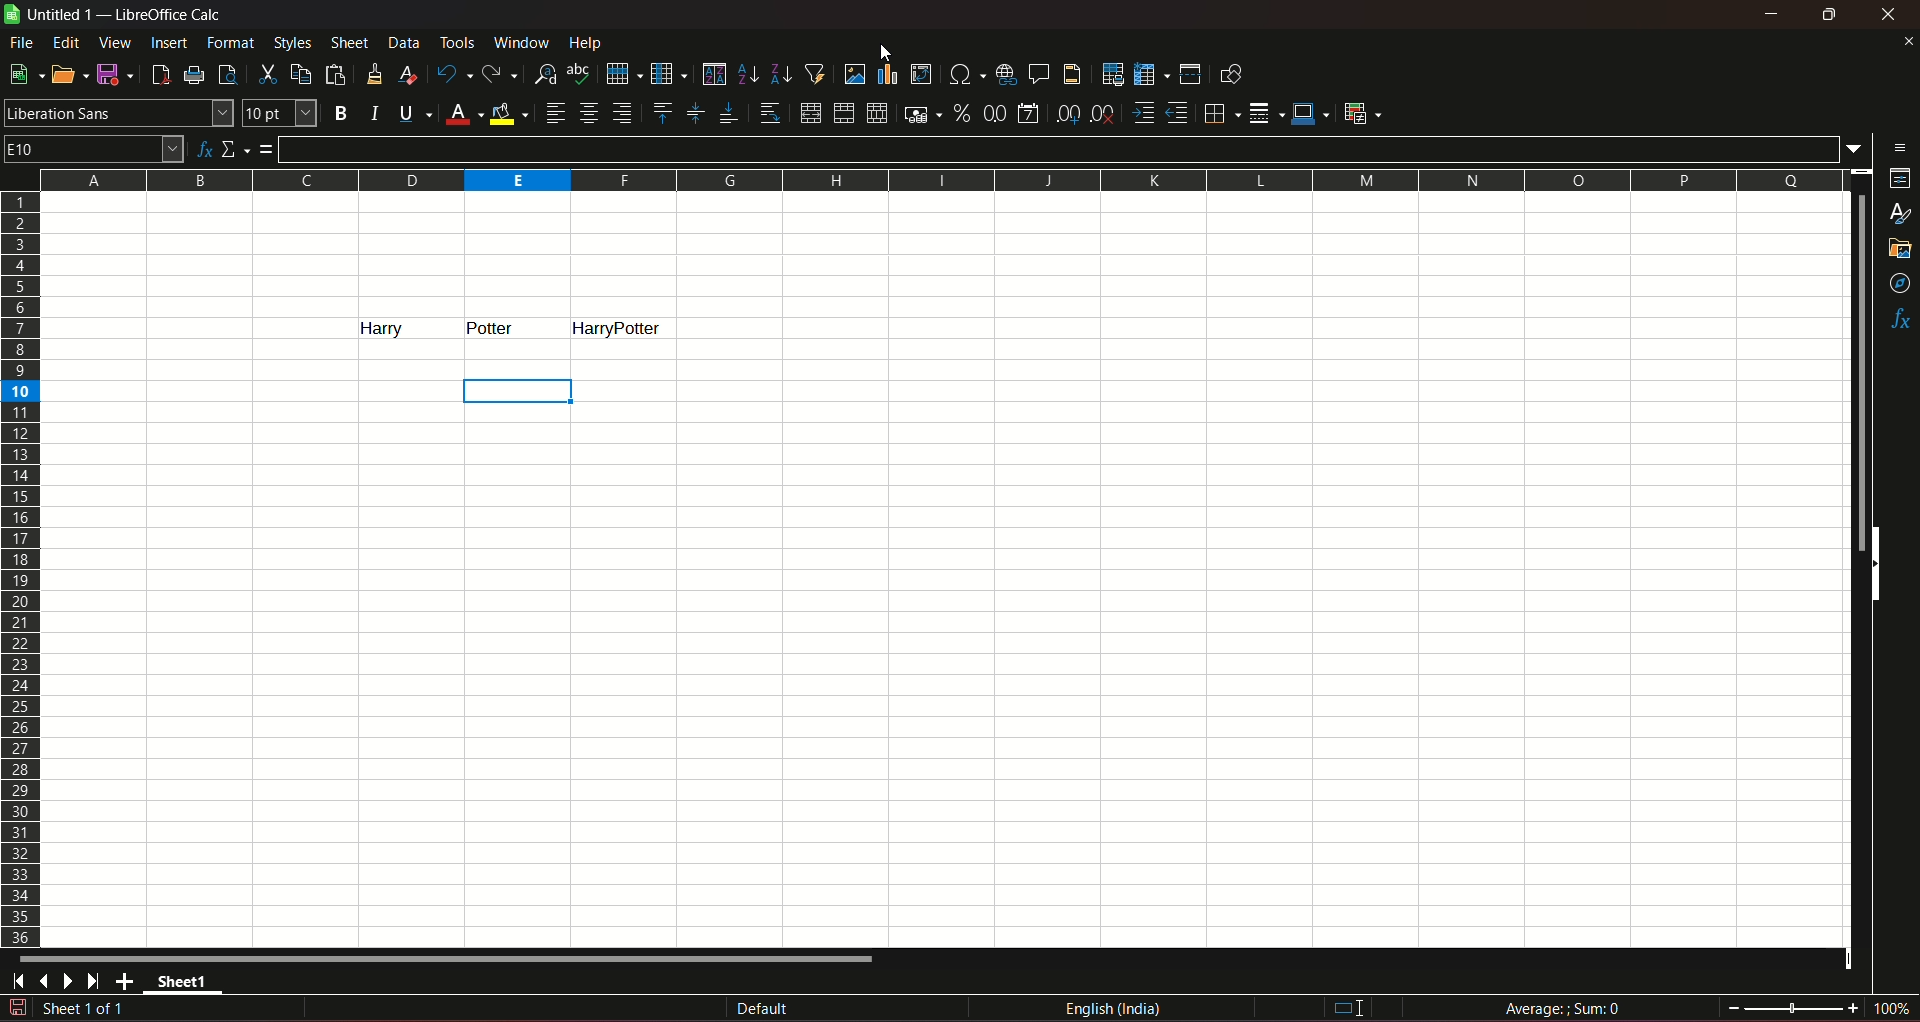 This screenshot has width=1920, height=1022. I want to click on row, so click(619, 72).